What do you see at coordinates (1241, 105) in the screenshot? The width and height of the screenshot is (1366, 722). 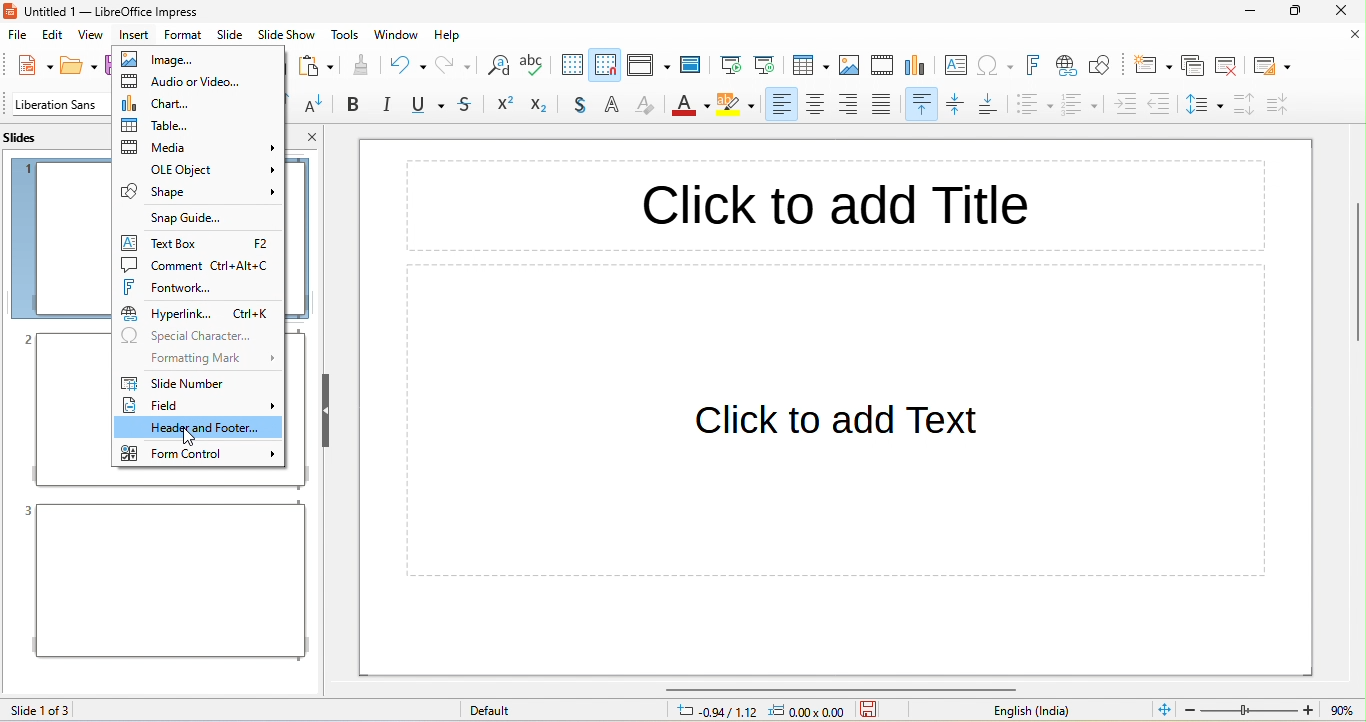 I see `increase paragraph spacing` at bounding box center [1241, 105].